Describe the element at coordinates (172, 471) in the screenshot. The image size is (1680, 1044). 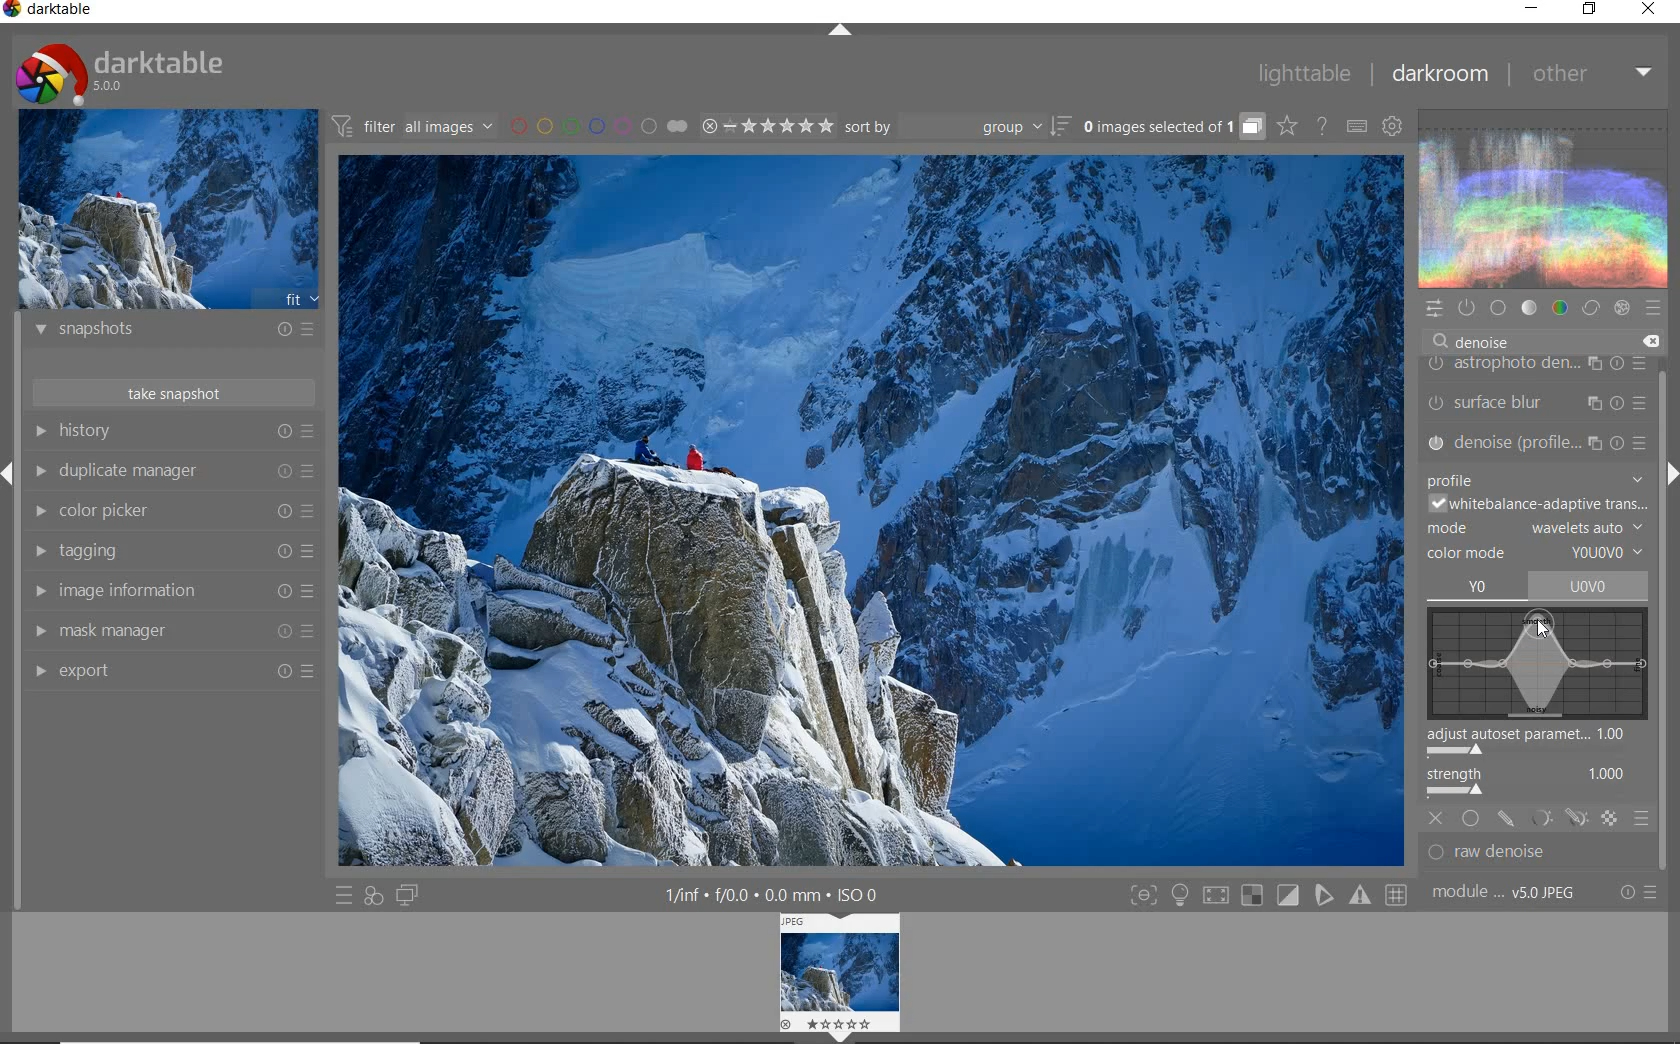
I see `duplicate manager` at that location.